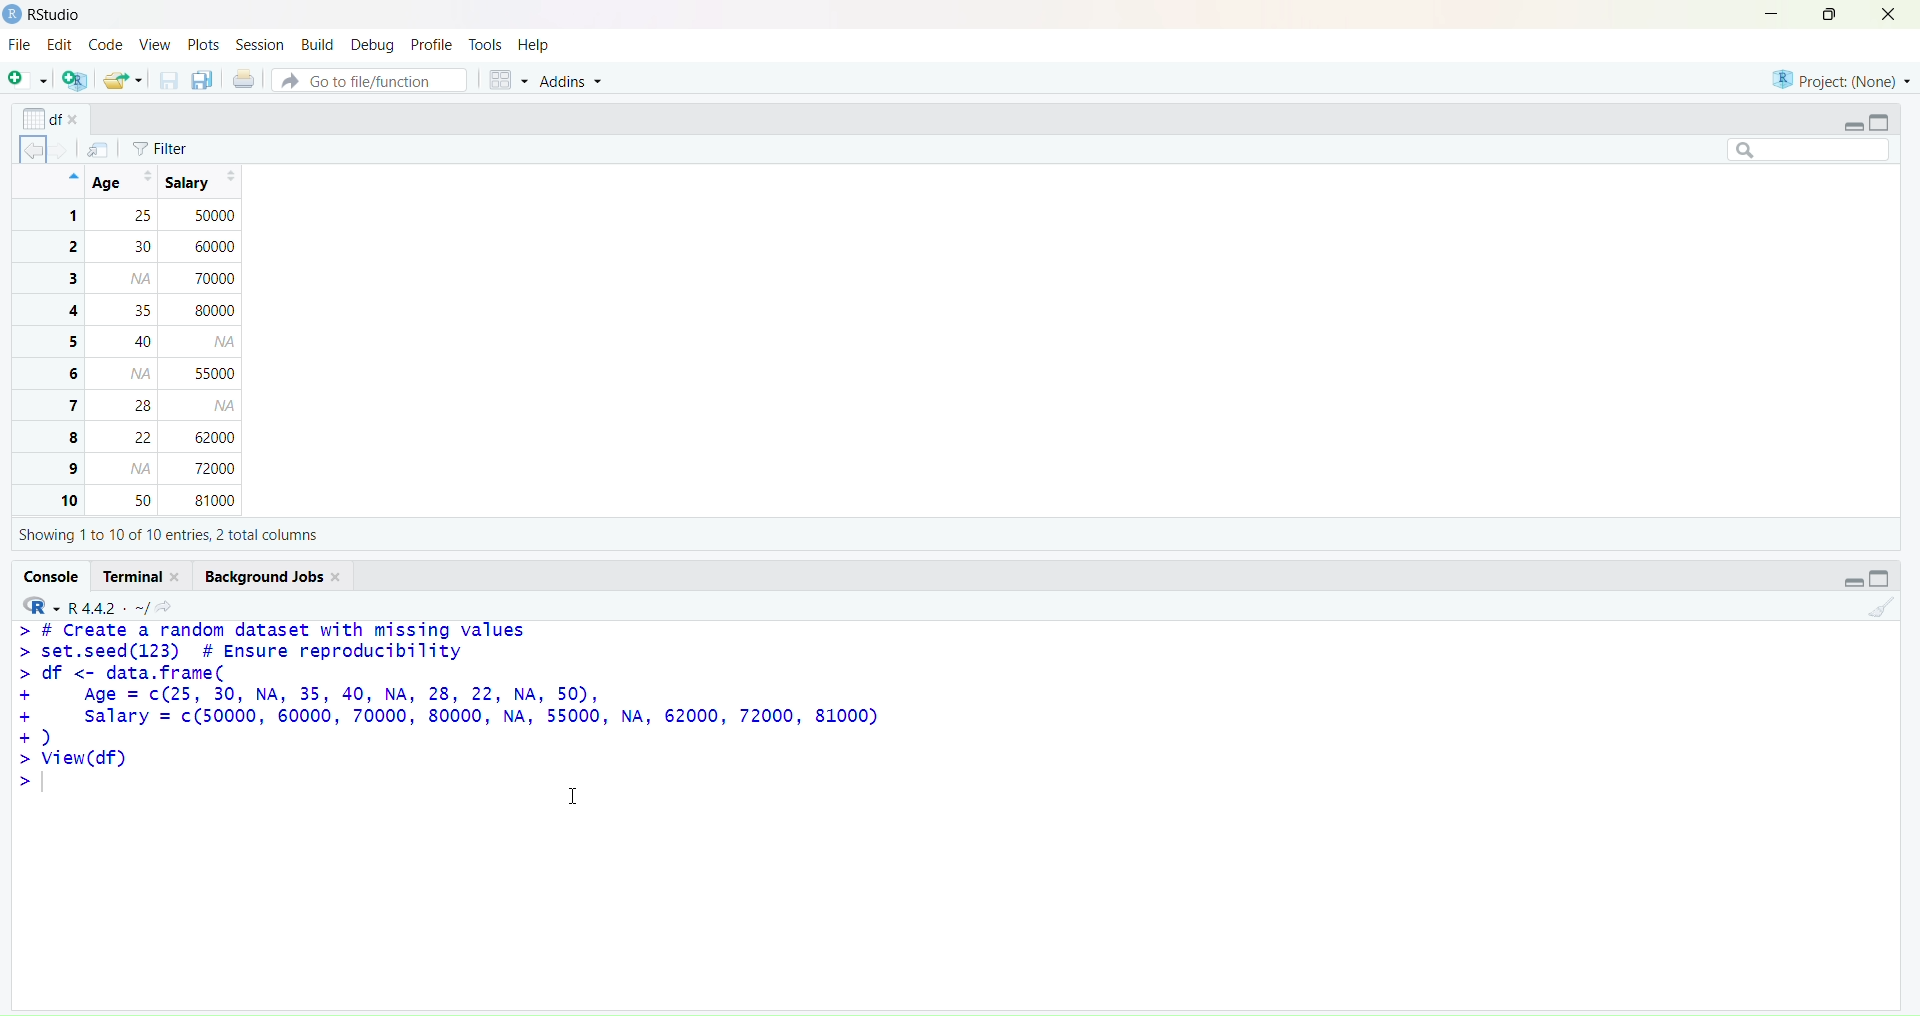 This screenshot has width=1920, height=1016. Describe the element at coordinates (74, 81) in the screenshot. I see `create a new project` at that location.